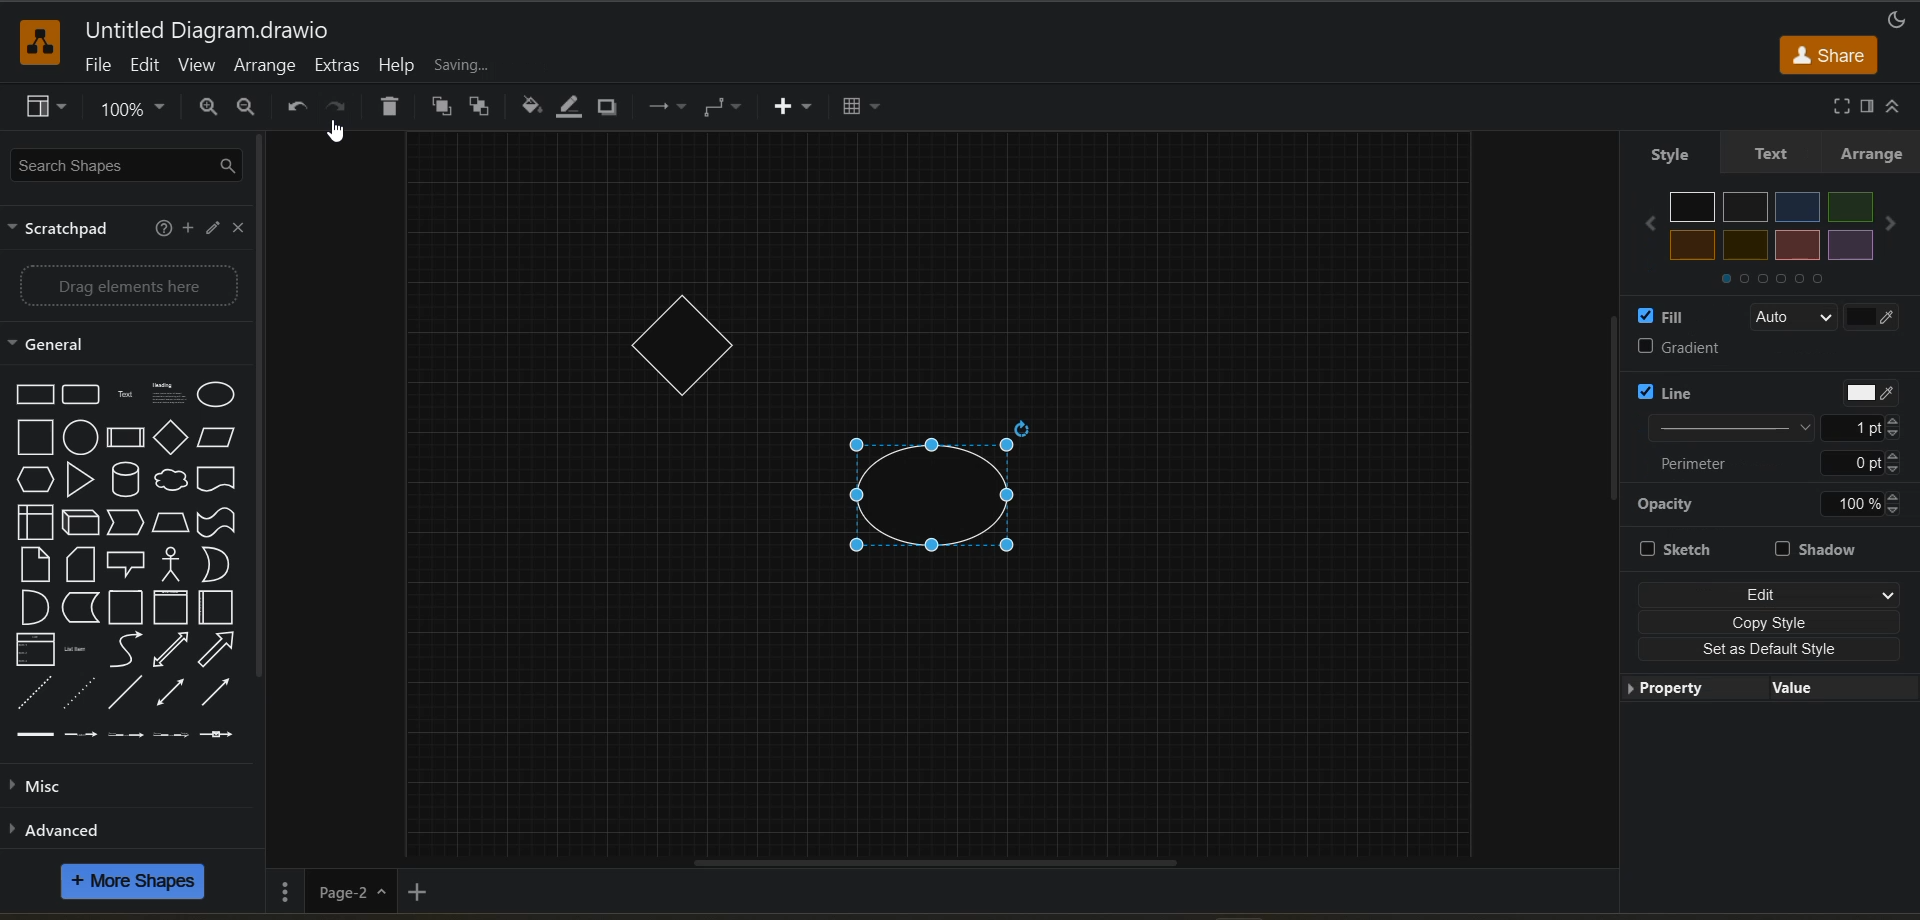  Describe the element at coordinates (1770, 465) in the screenshot. I see `perimeter` at that location.